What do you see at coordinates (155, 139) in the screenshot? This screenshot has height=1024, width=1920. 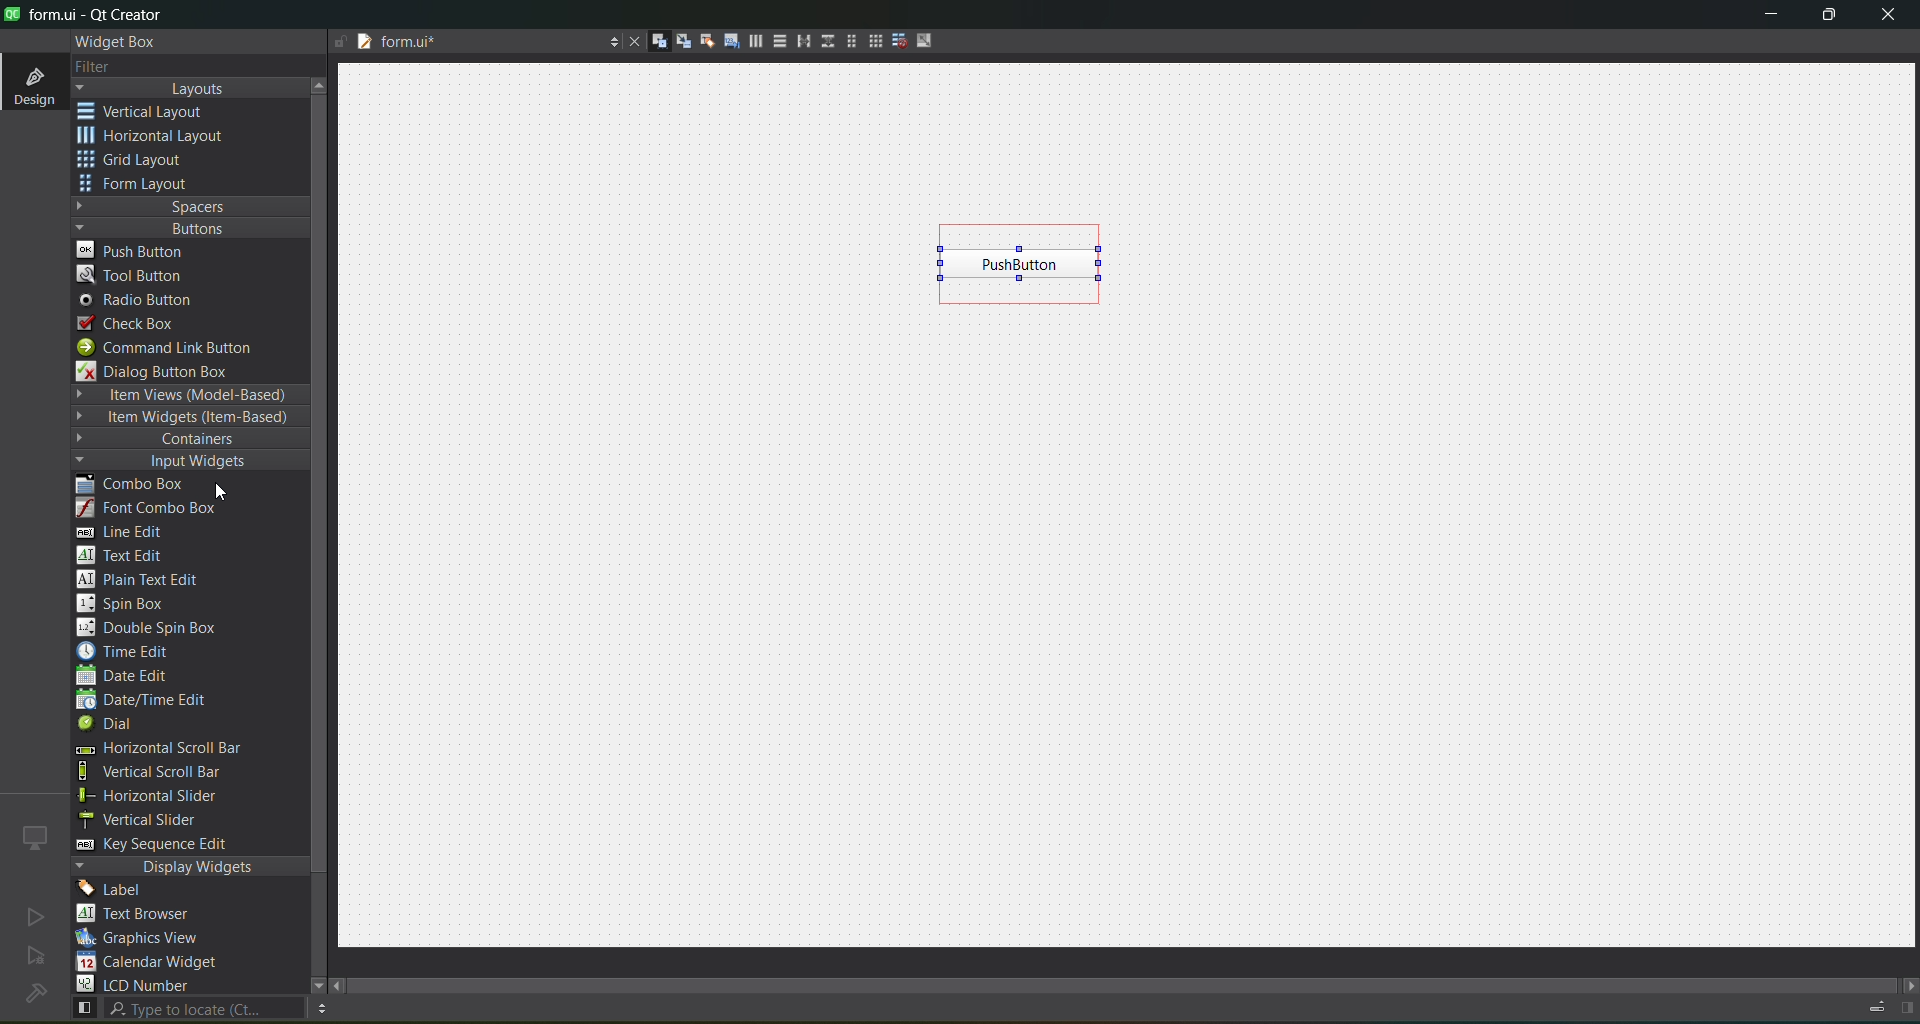 I see `horizontal` at bounding box center [155, 139].